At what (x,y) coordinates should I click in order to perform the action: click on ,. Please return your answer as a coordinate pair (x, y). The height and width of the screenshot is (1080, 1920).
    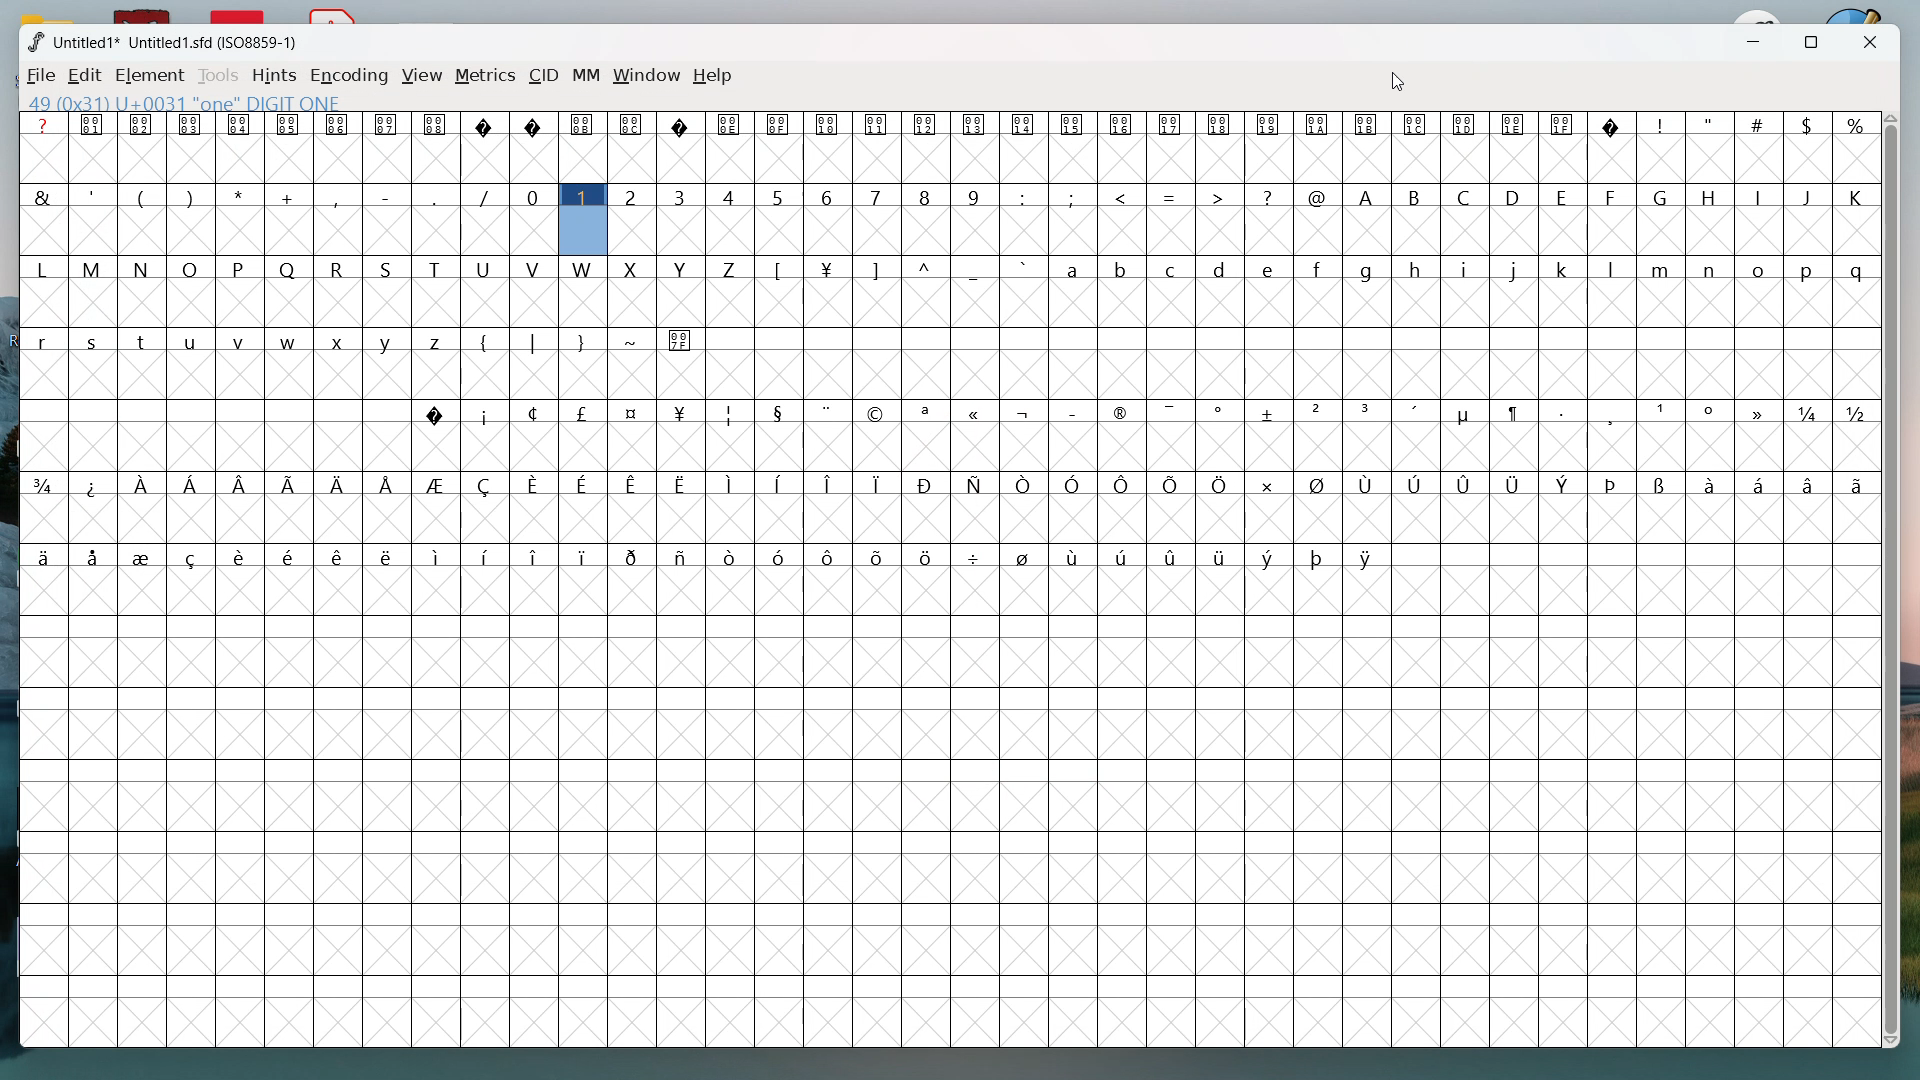
    Looking at the image, I should click on (340, 197).